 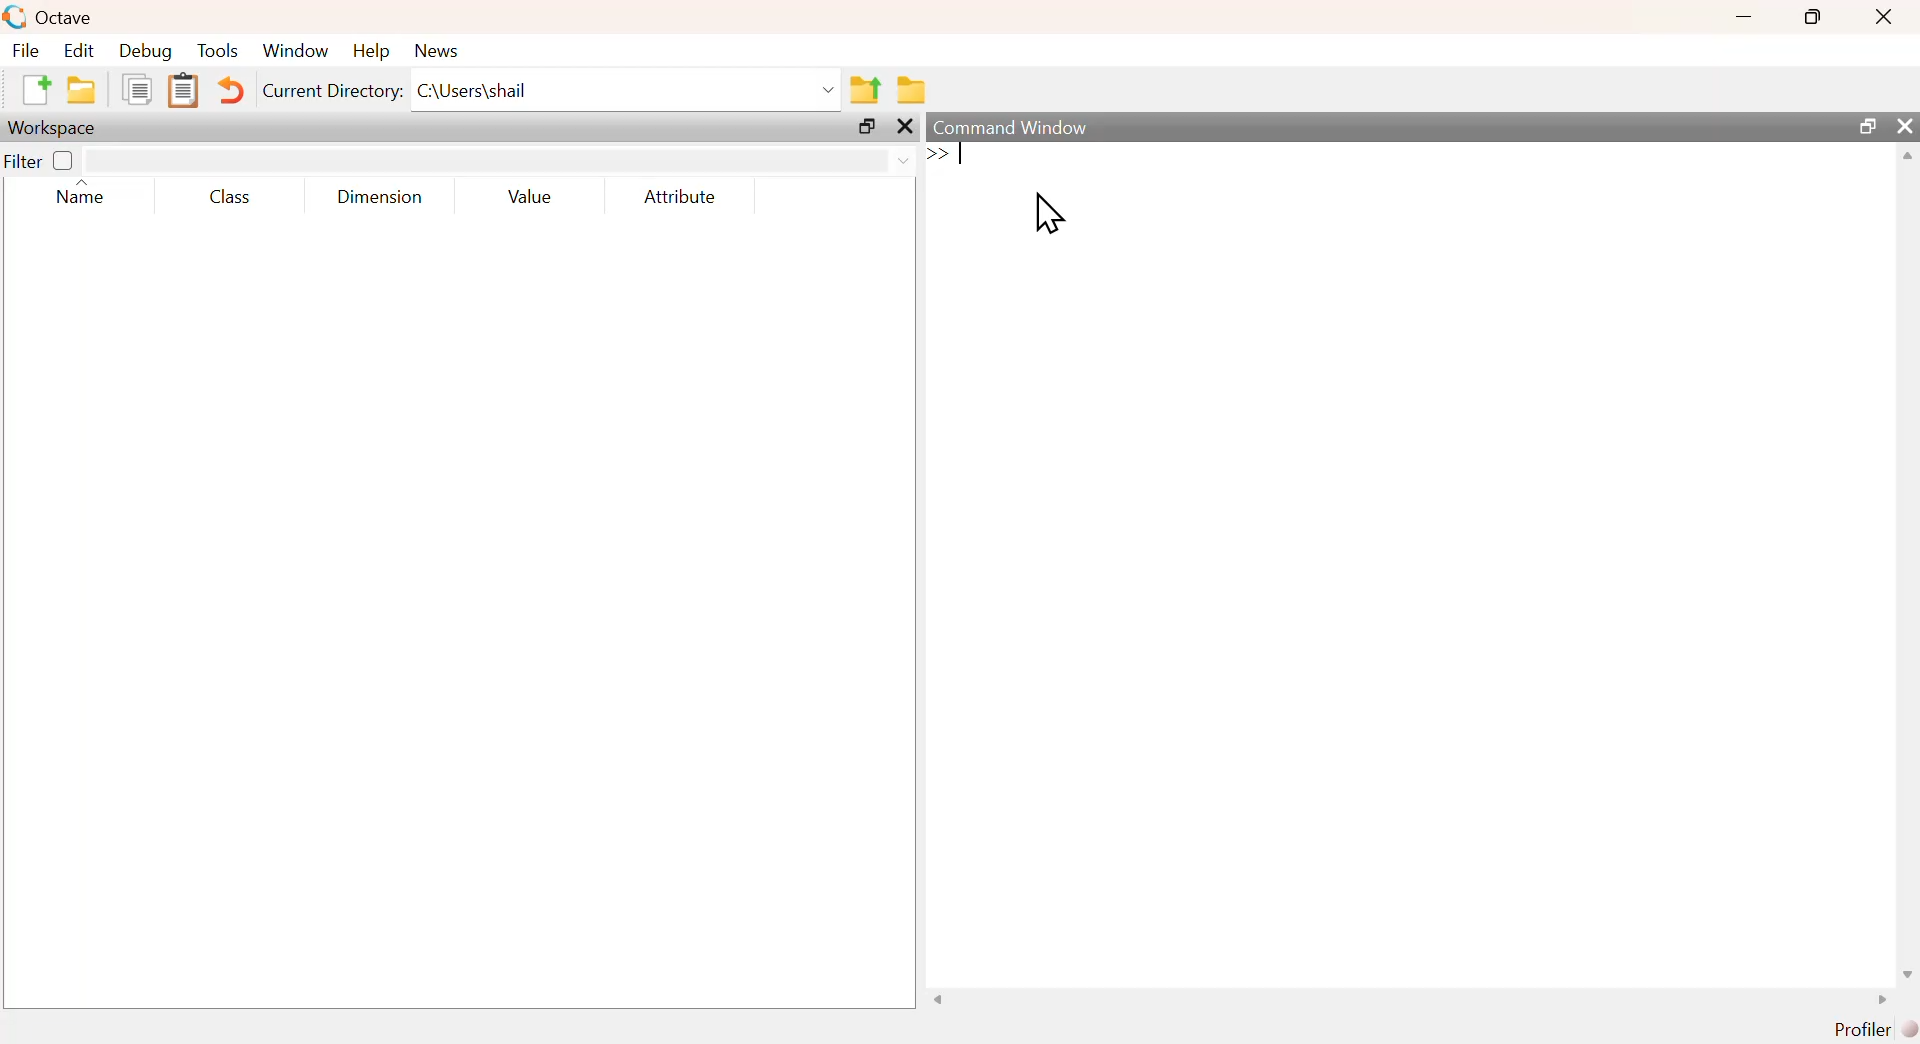 What do you see at coordinates (1741, 18) in the screenshot?
I see `minimize` at bounding box center [1741, 18].